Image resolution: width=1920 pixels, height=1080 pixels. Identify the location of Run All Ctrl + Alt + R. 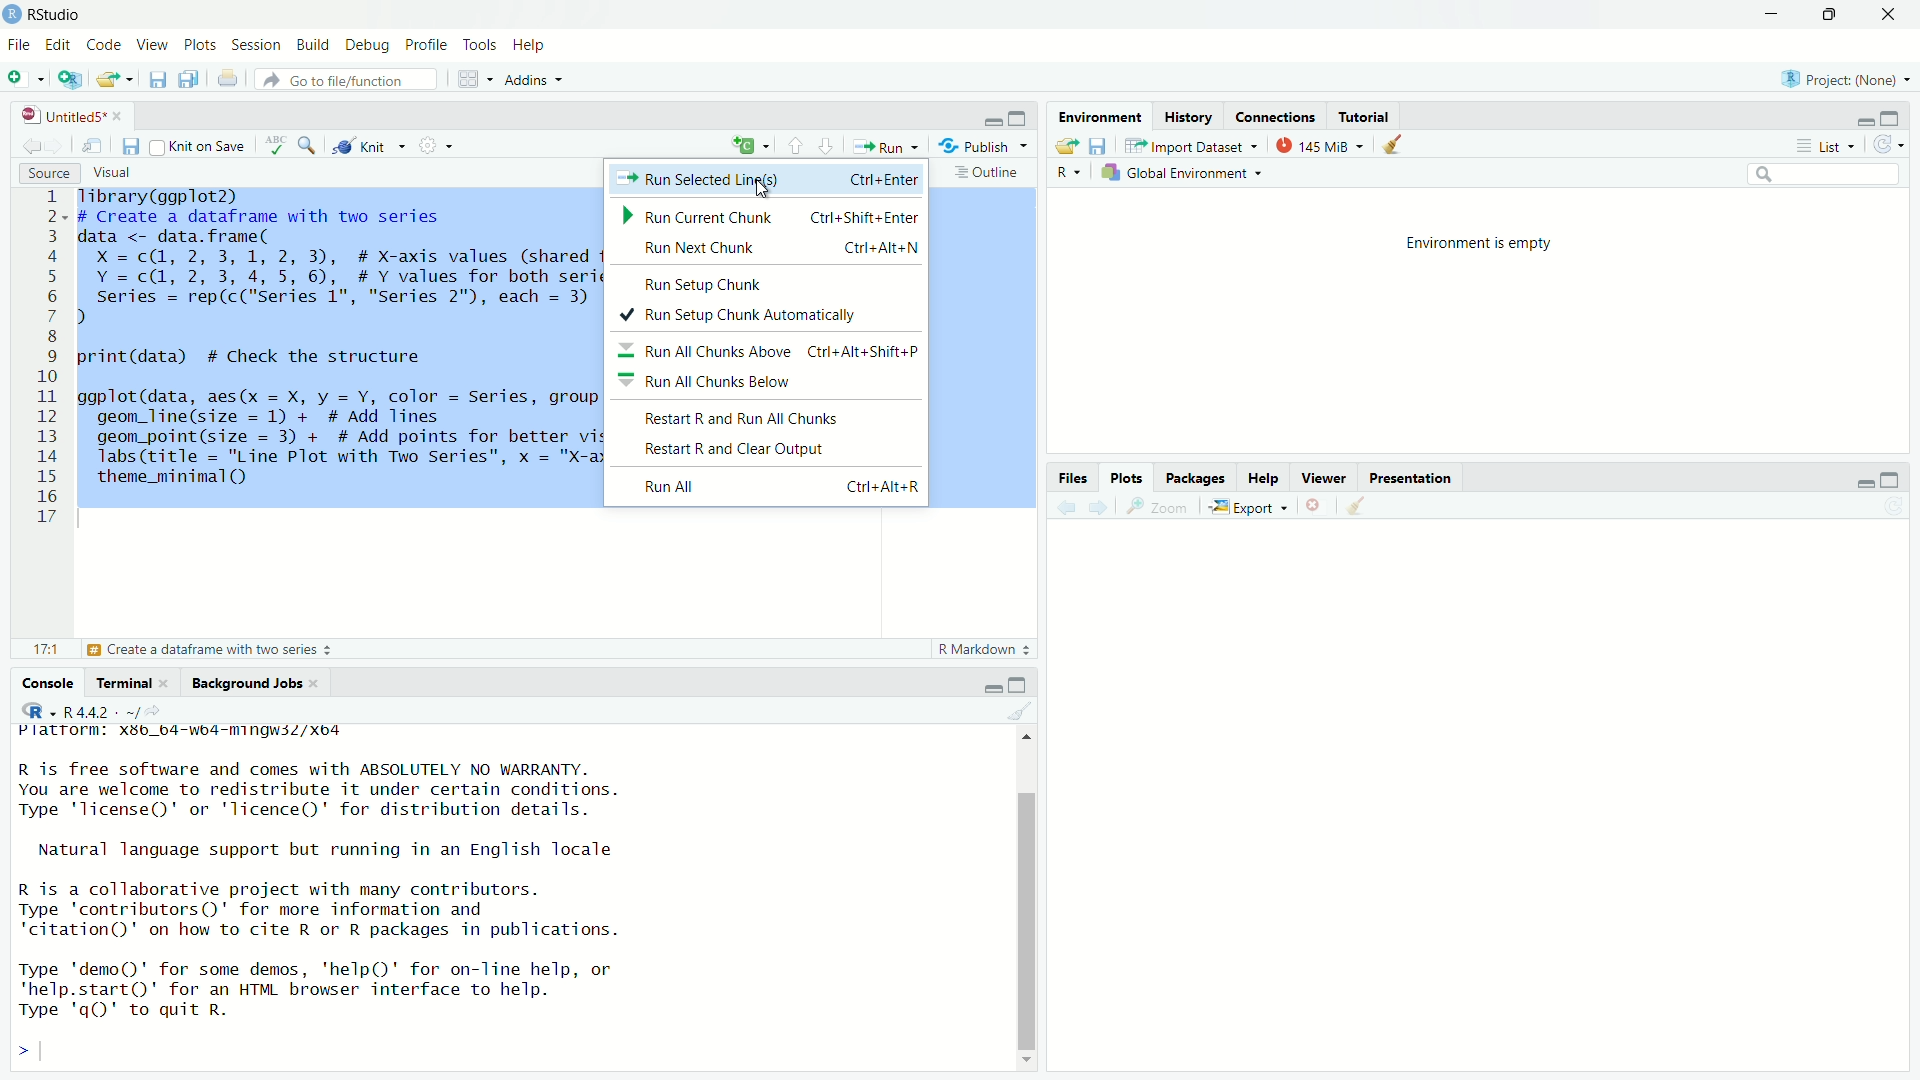
(776, 485).